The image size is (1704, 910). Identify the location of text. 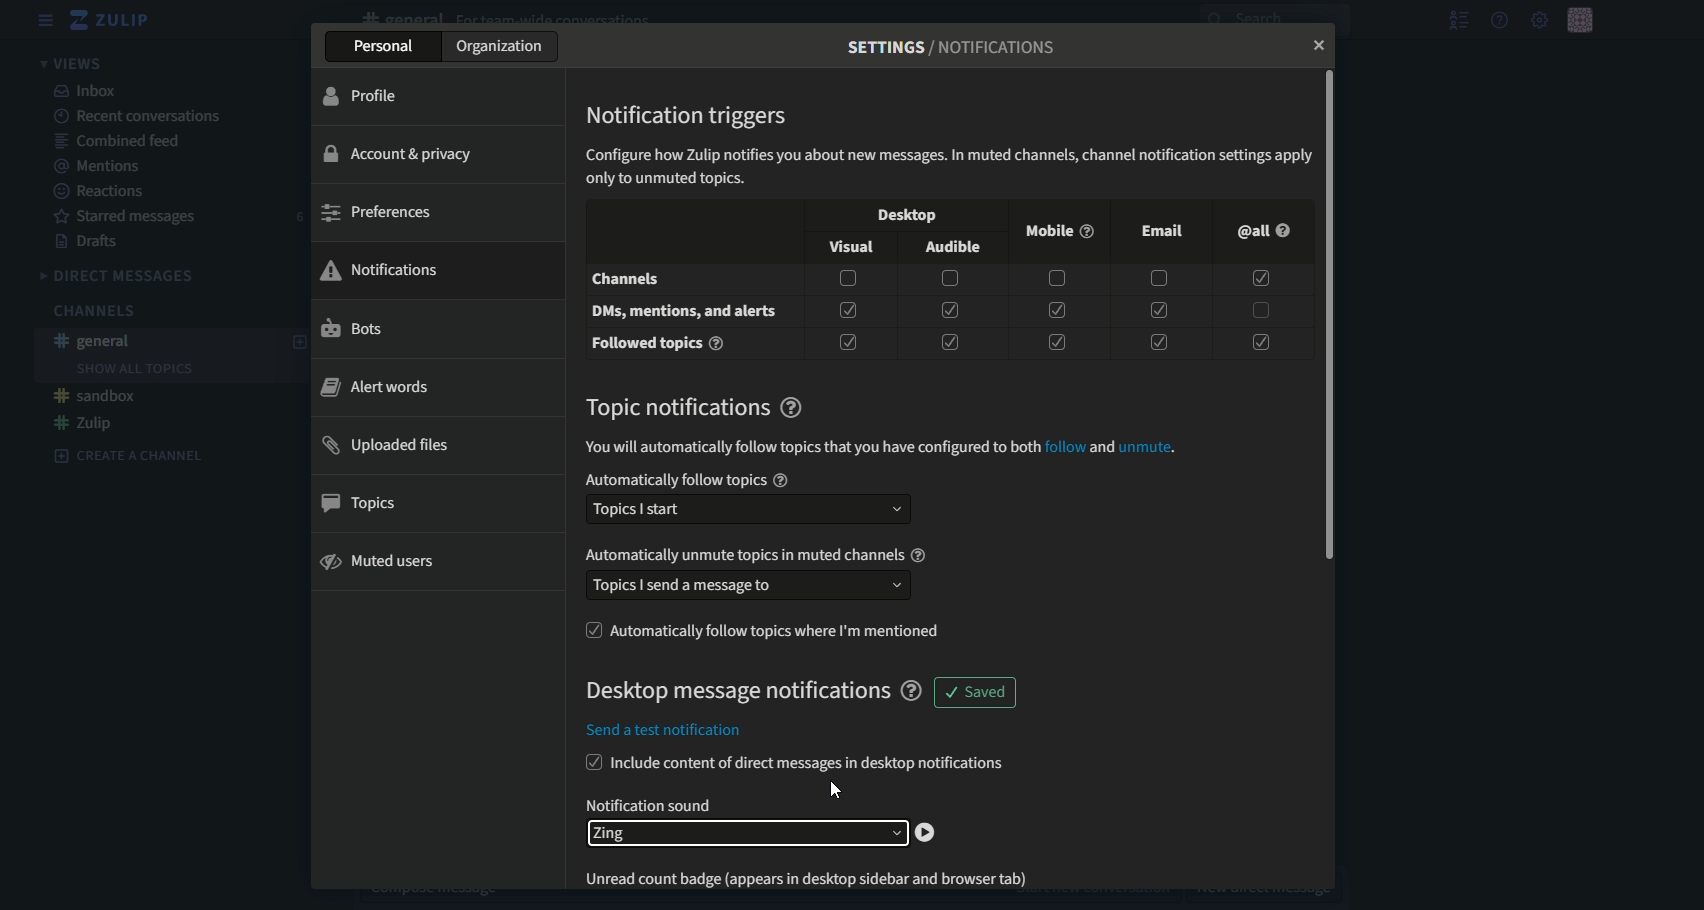
(808, 448).